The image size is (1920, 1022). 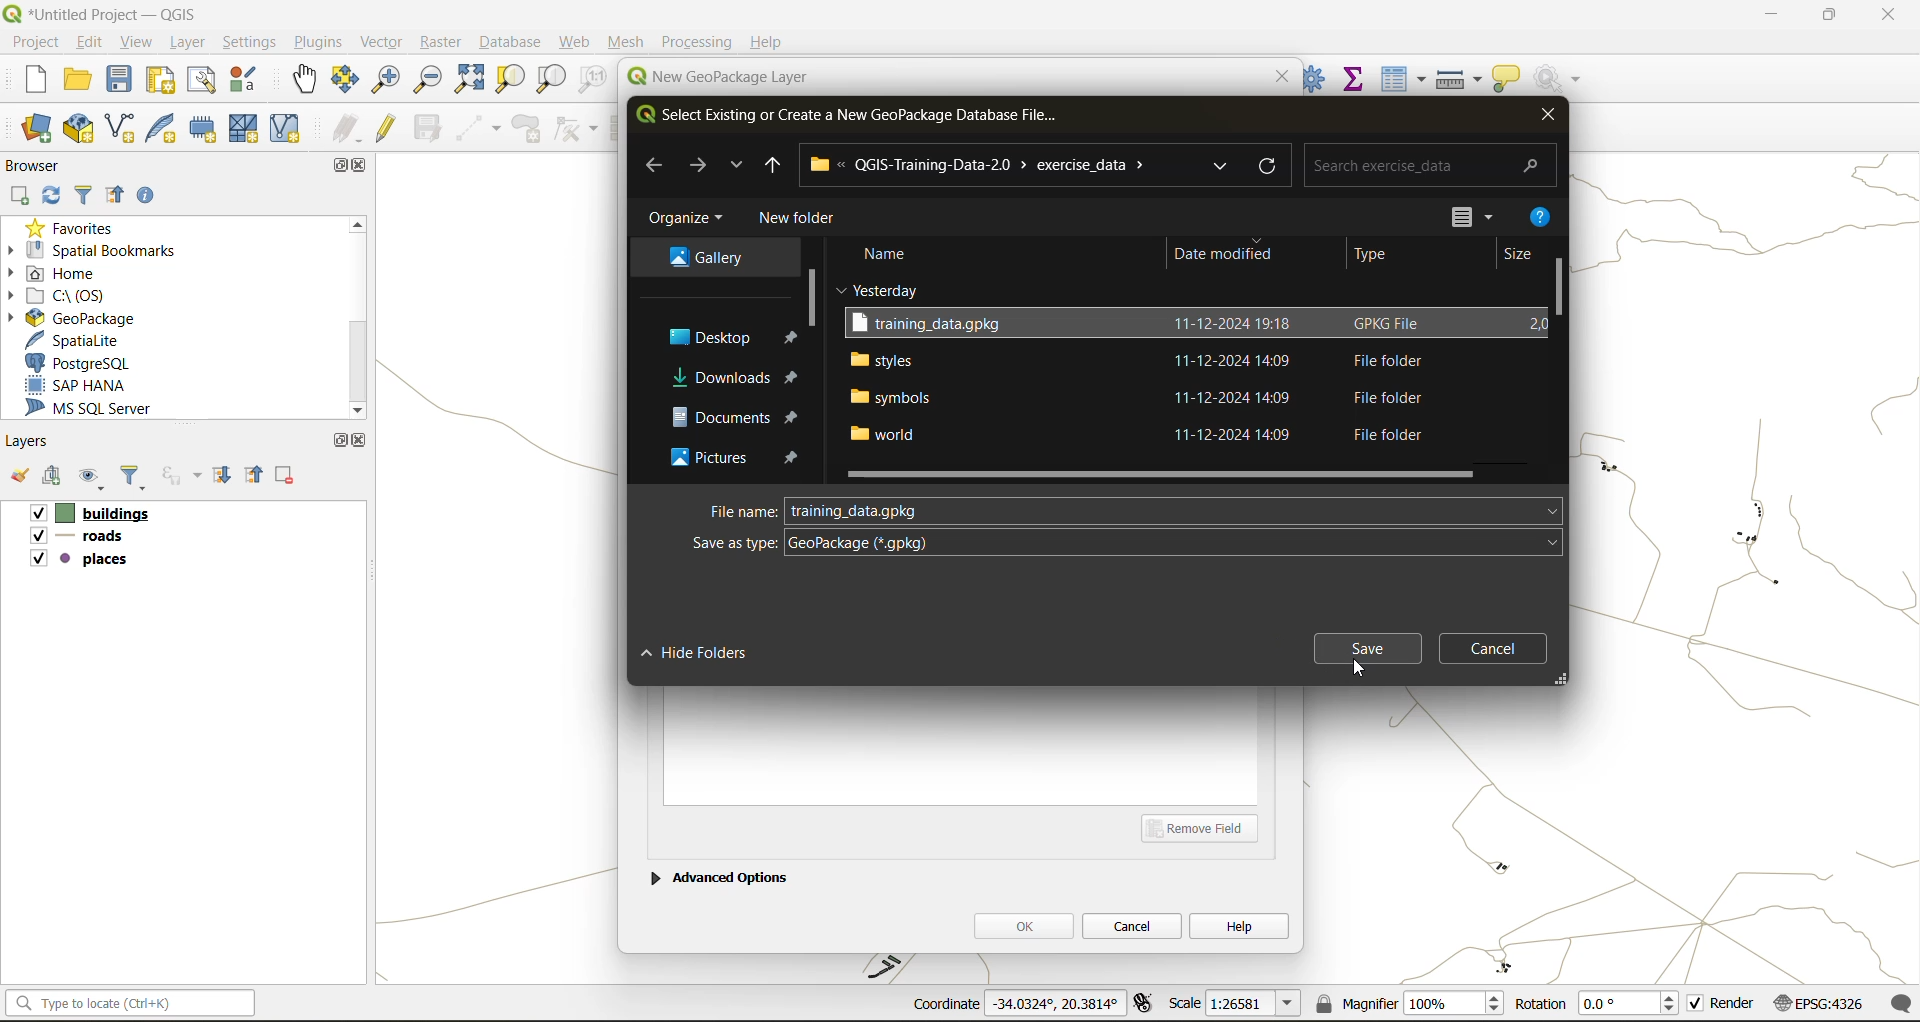 I want to click on digitize, so click(x=480, y=129).